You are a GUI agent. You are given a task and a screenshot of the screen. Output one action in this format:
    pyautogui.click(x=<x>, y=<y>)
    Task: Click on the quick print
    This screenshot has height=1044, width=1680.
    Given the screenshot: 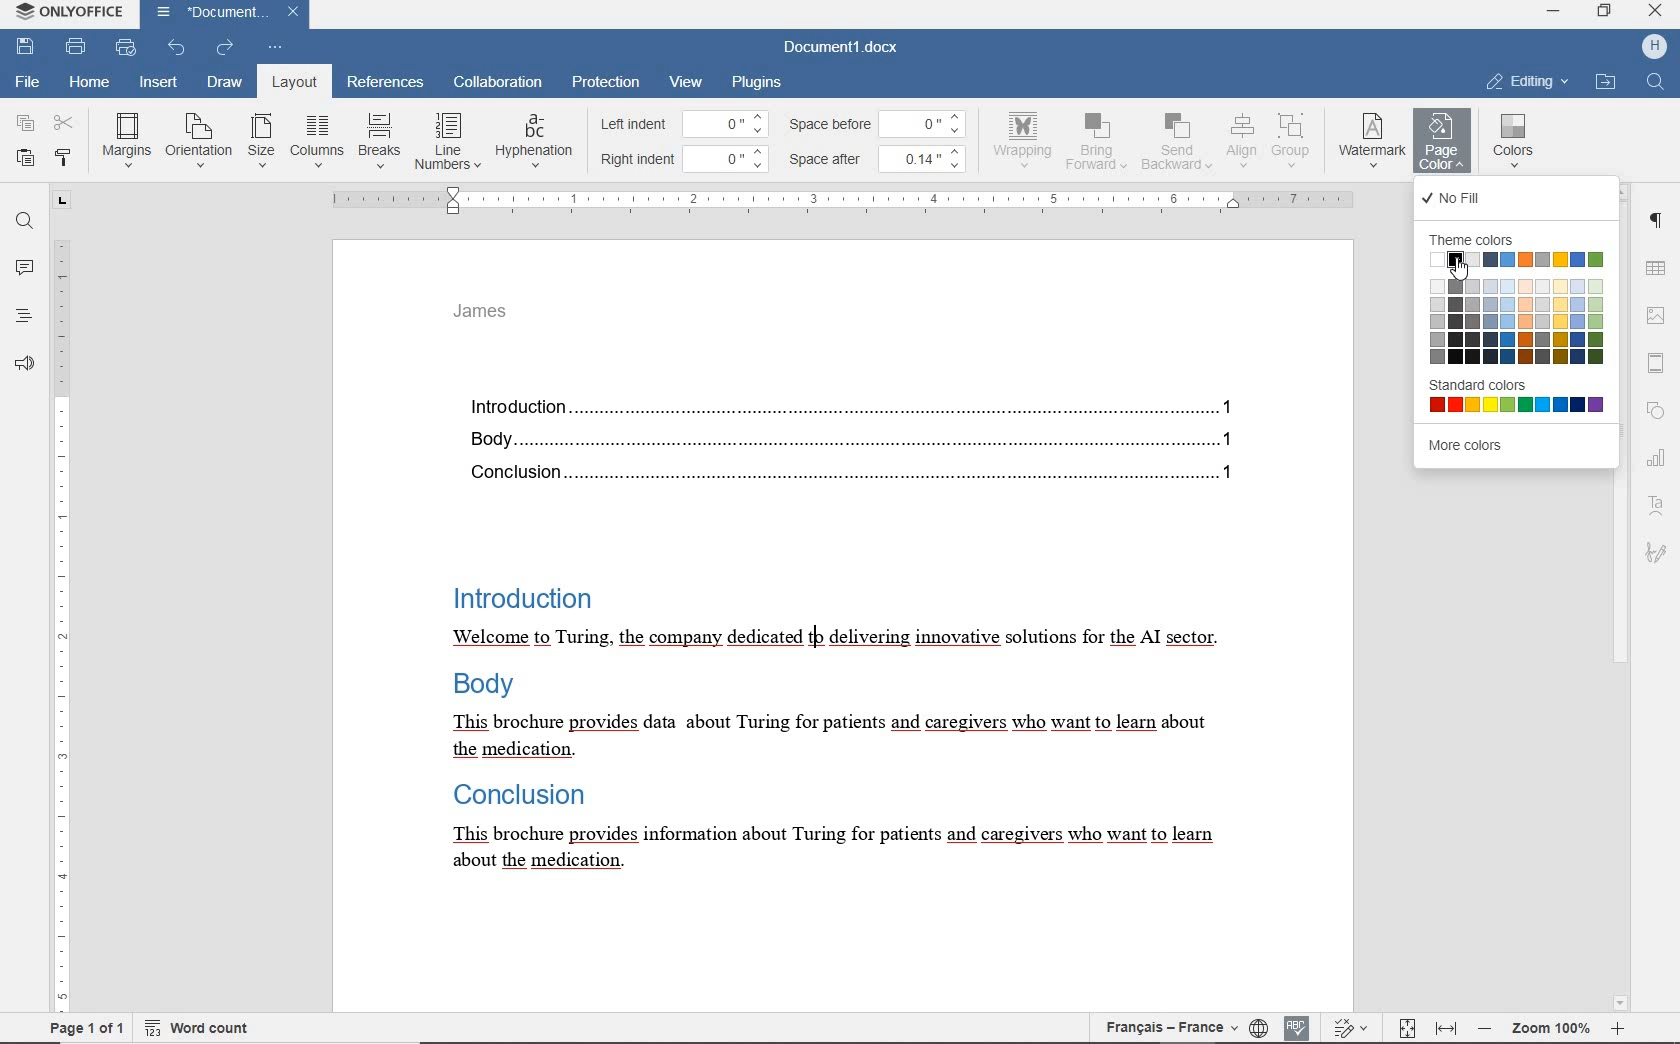 What is the action you would take?
    pyautogui.click(x=126, y=49)
    